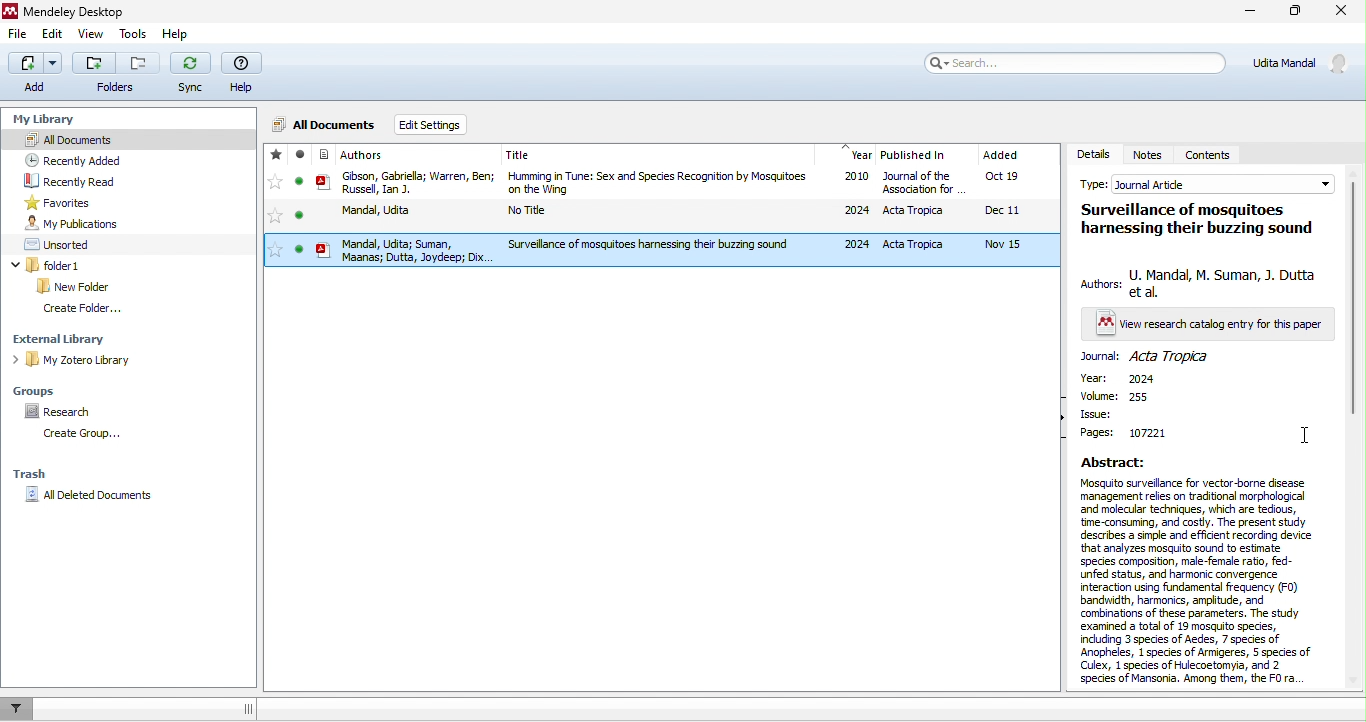 Image resolution: width=1366 pixels, height=722 pixels. Describe the element at coordinates (116, 73) in the screenshot. I see `folders` at that location.